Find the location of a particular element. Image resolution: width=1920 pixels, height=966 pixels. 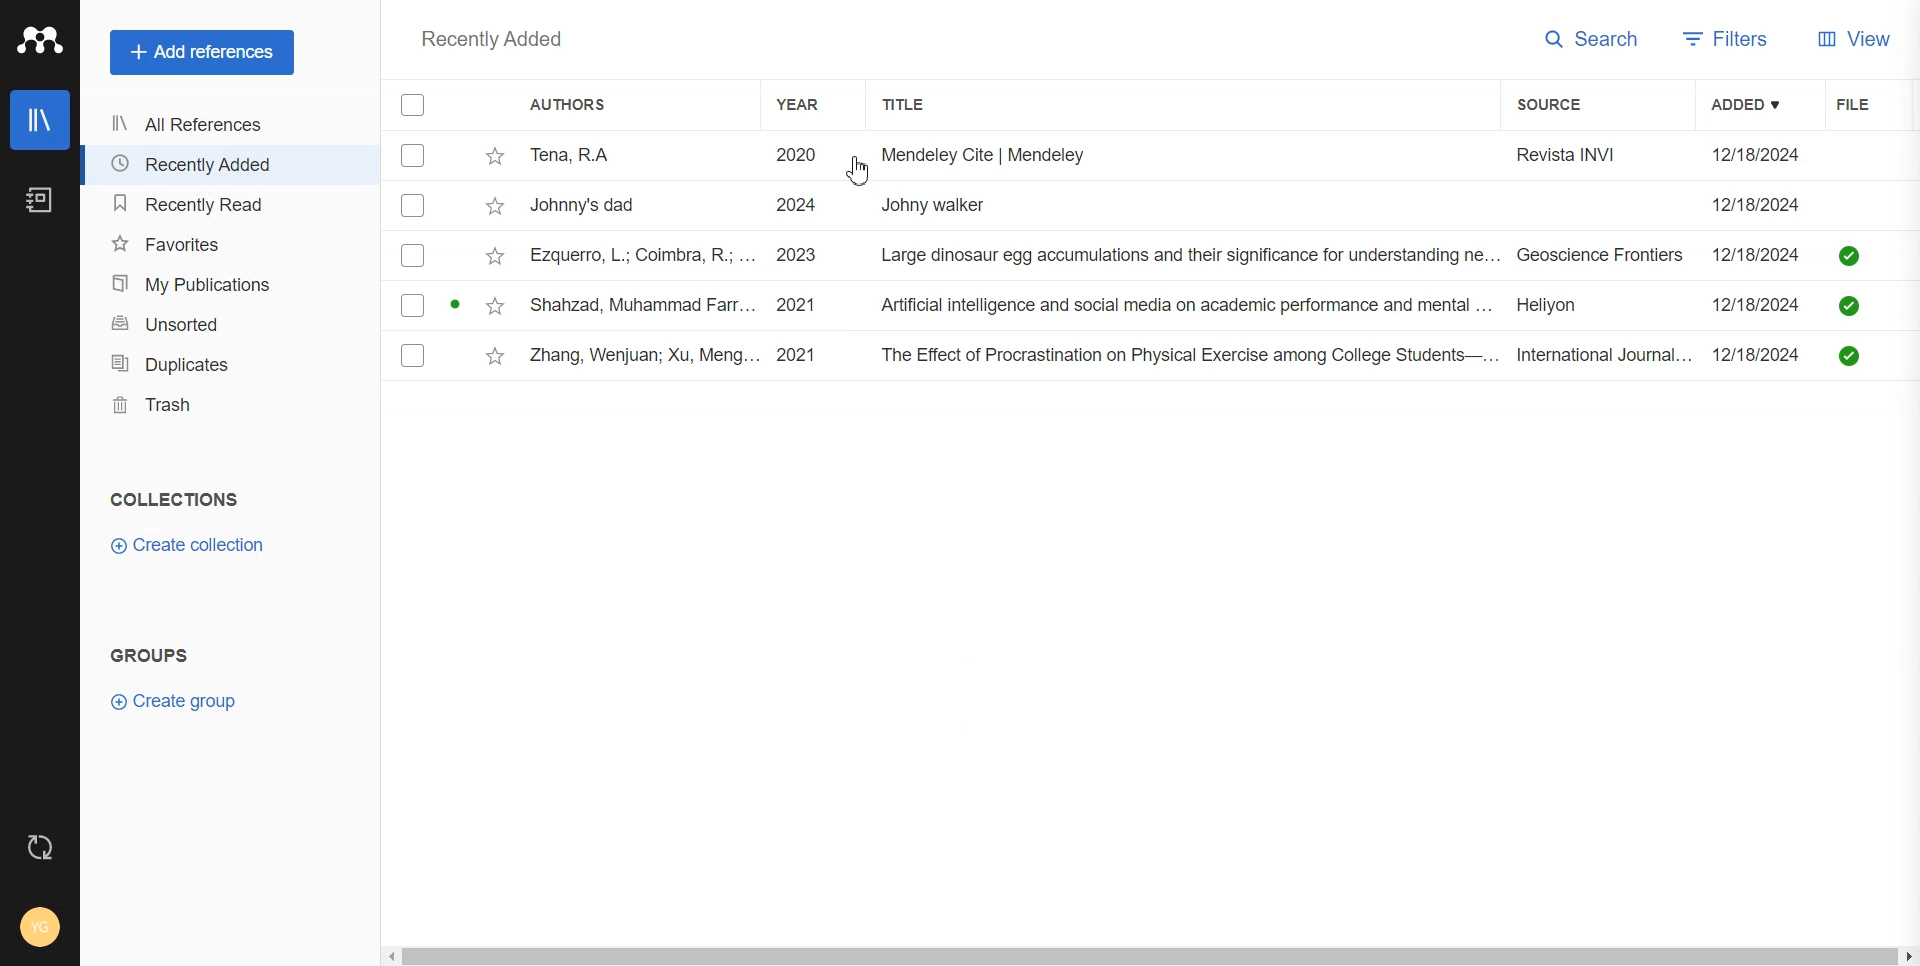

Favorites is located at coordinates (229, 243).